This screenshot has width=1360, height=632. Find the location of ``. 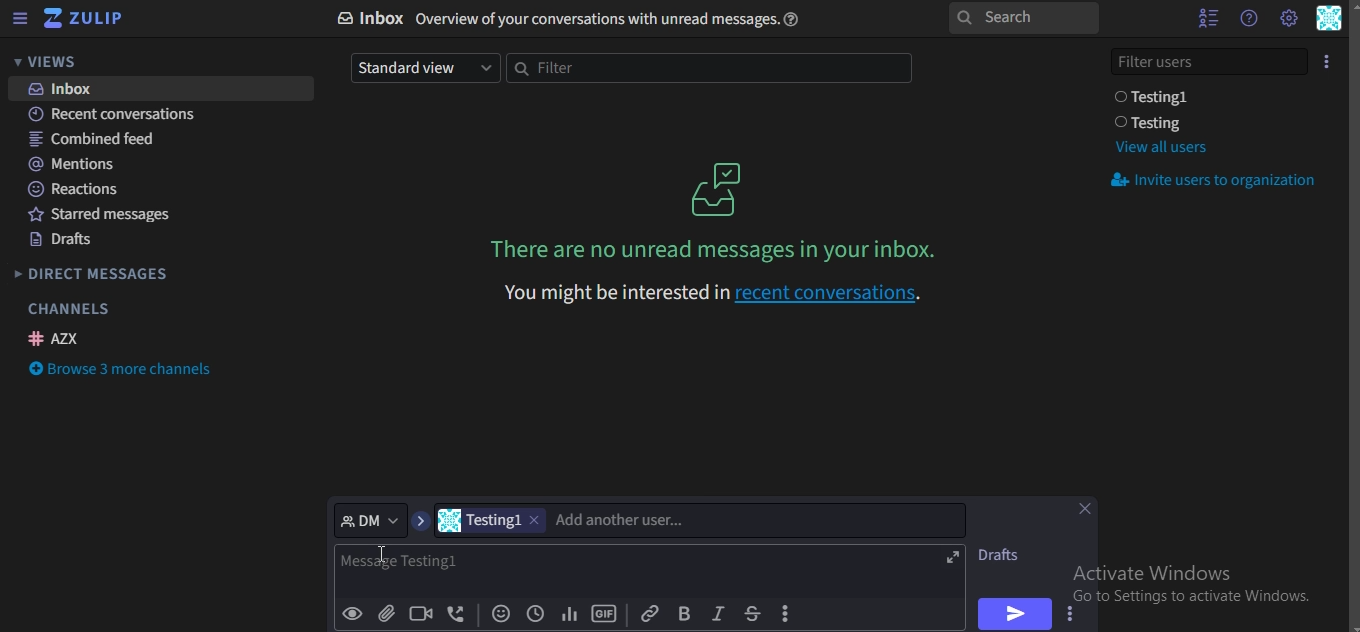

 is located at coordinates (1074, 613).